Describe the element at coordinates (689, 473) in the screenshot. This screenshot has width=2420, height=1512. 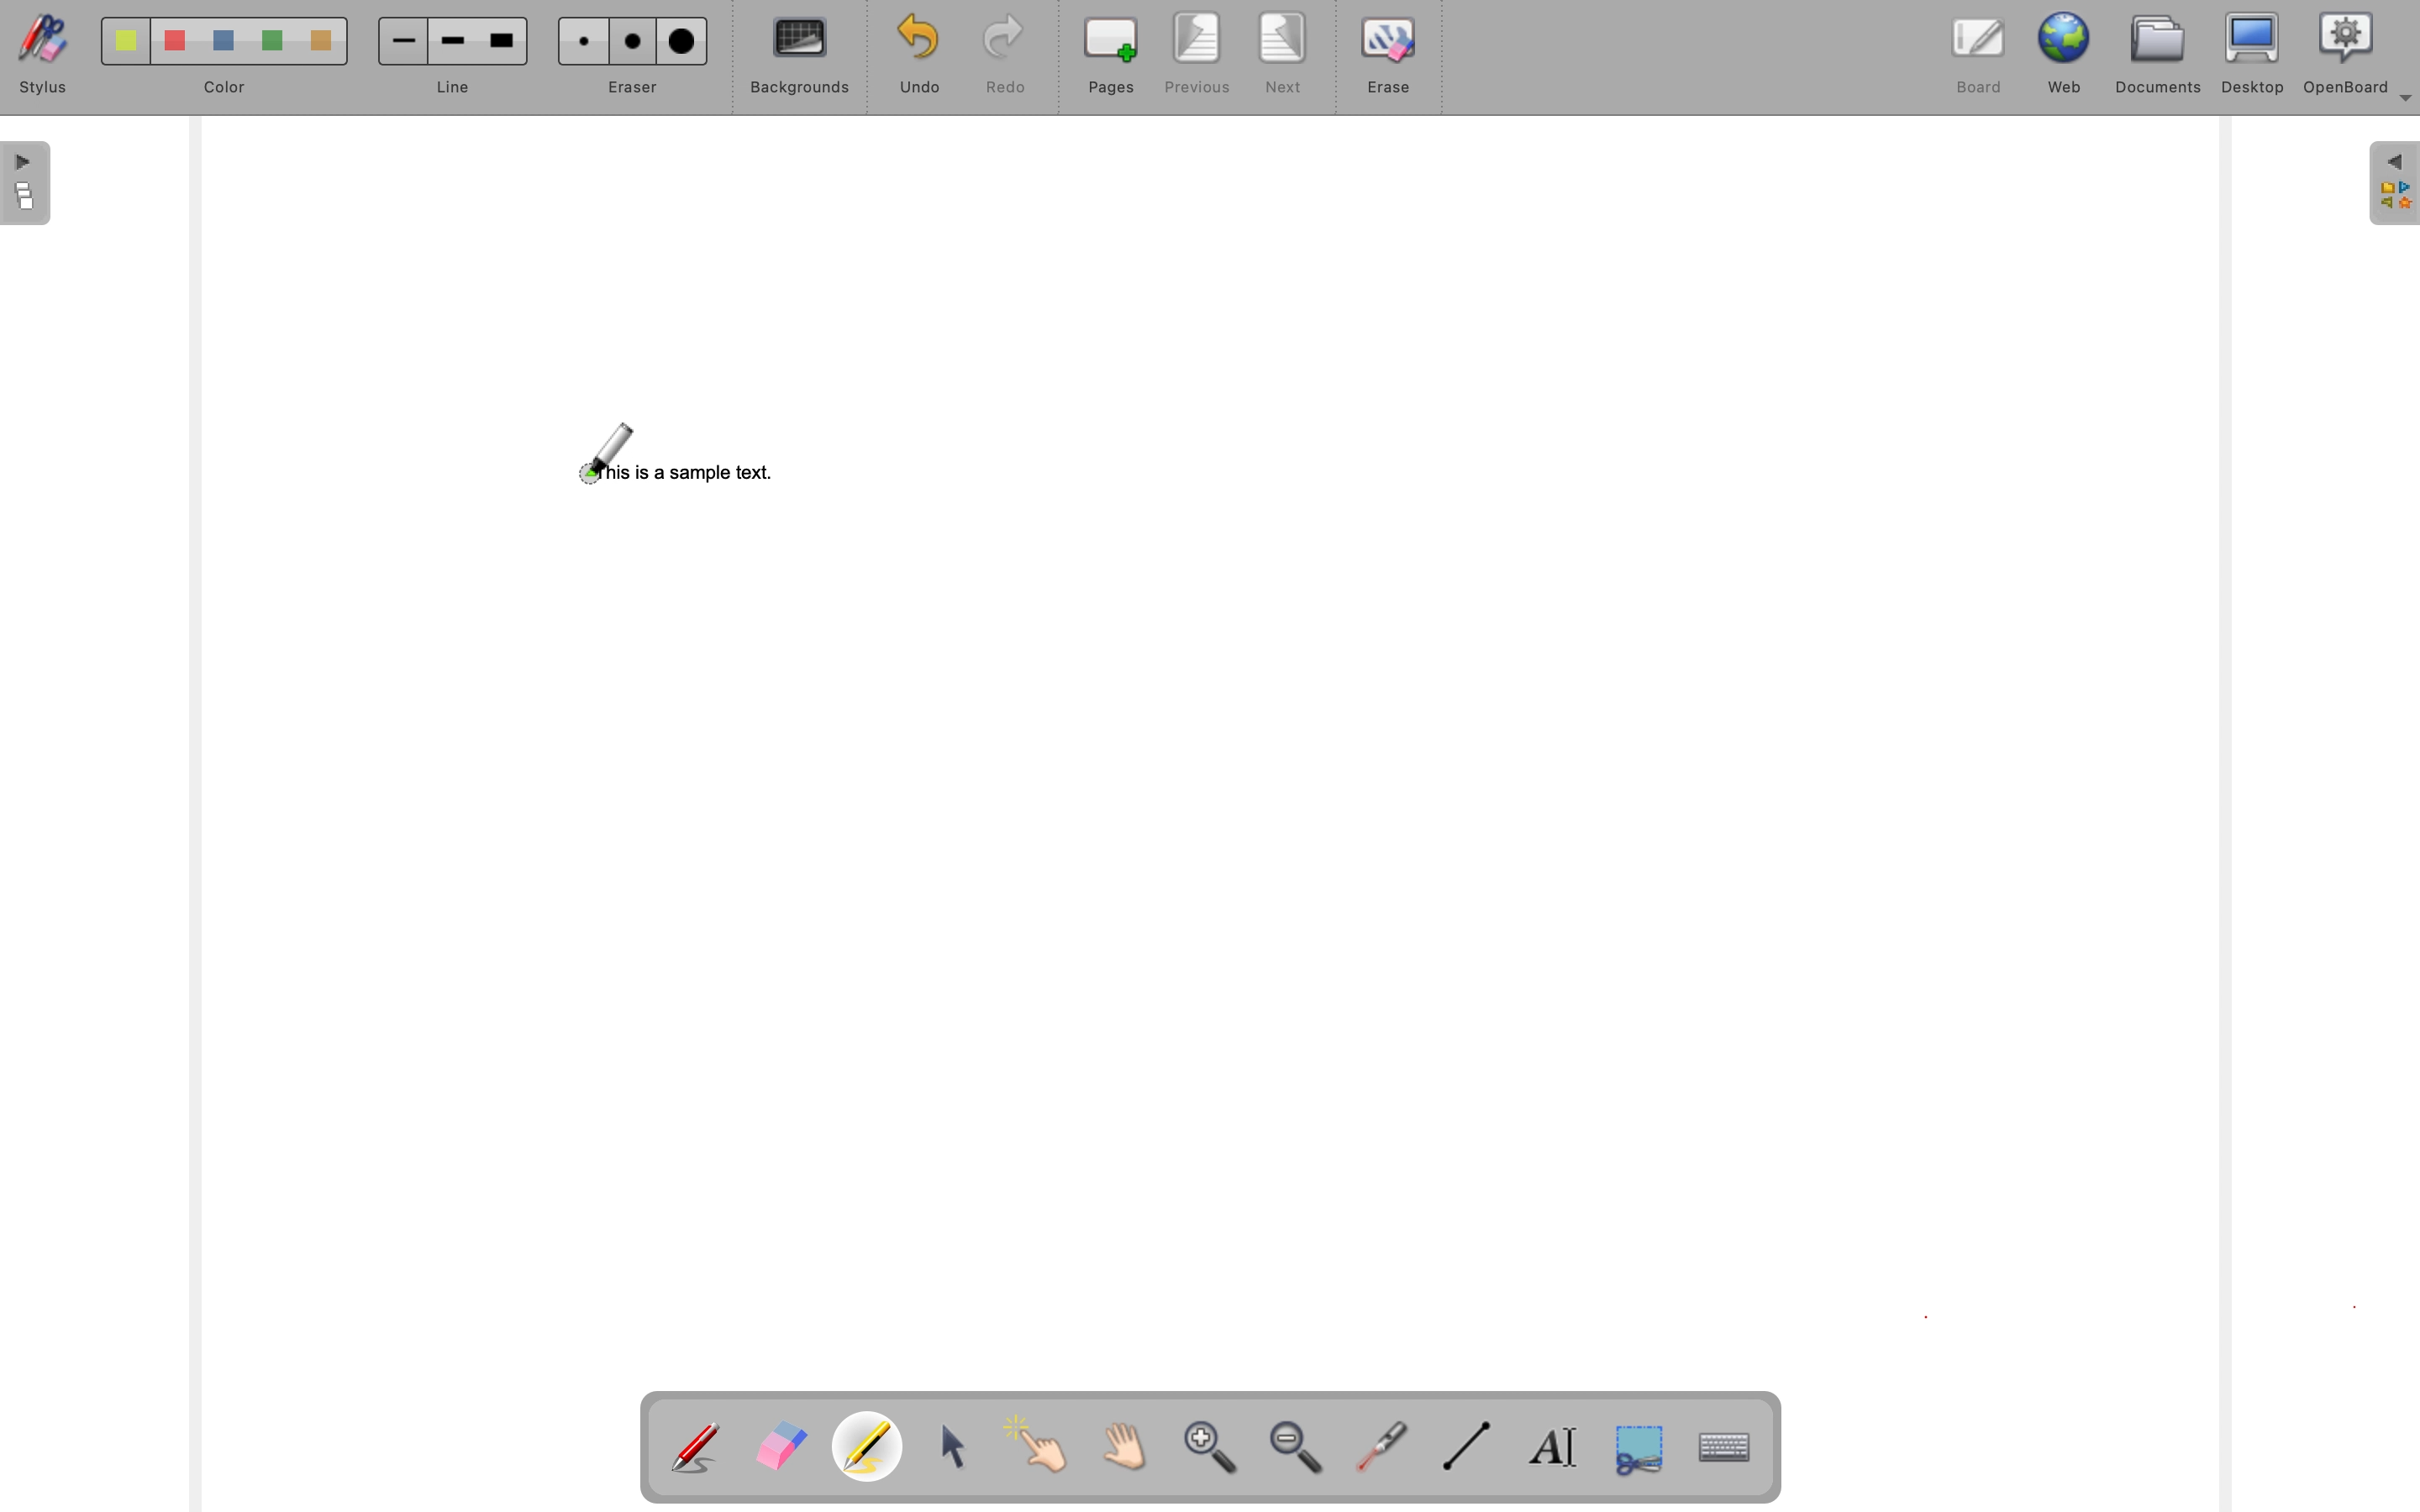
I see `This is a sample text.` at that location.